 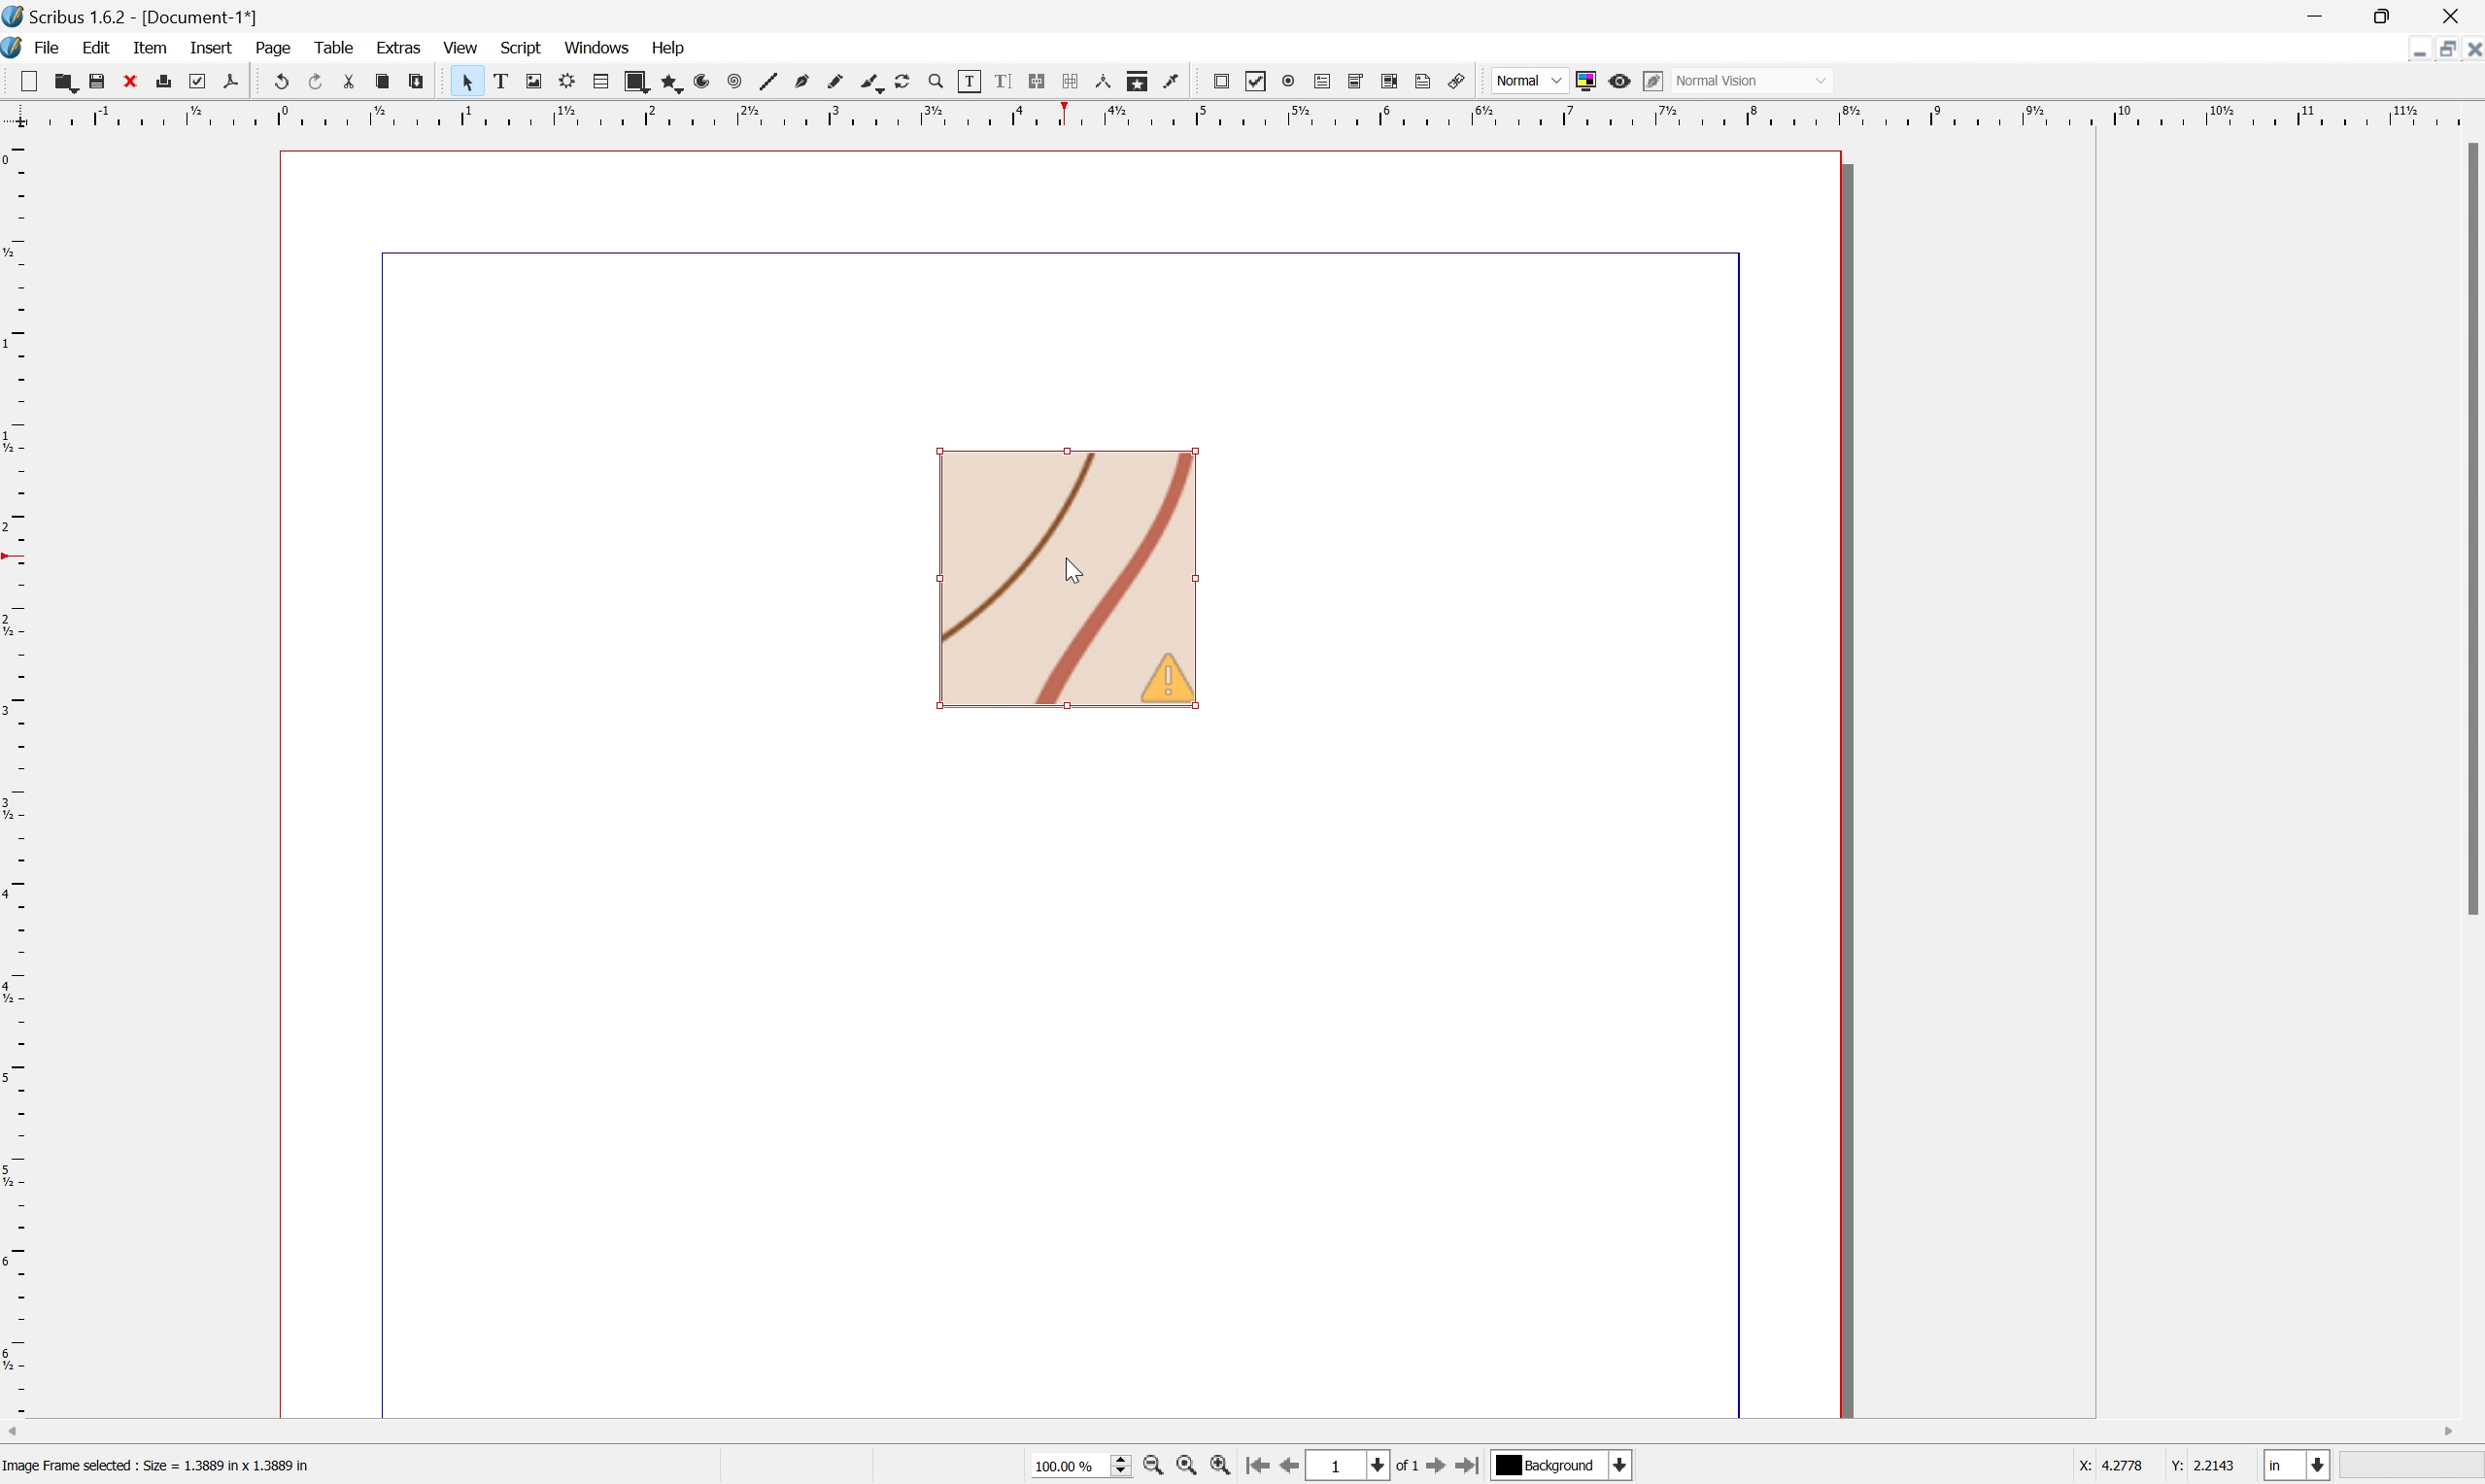 What do you see at coordinates (497, 81) in the screenshot?
I see `Text frame` at bounding box center [497, 81].